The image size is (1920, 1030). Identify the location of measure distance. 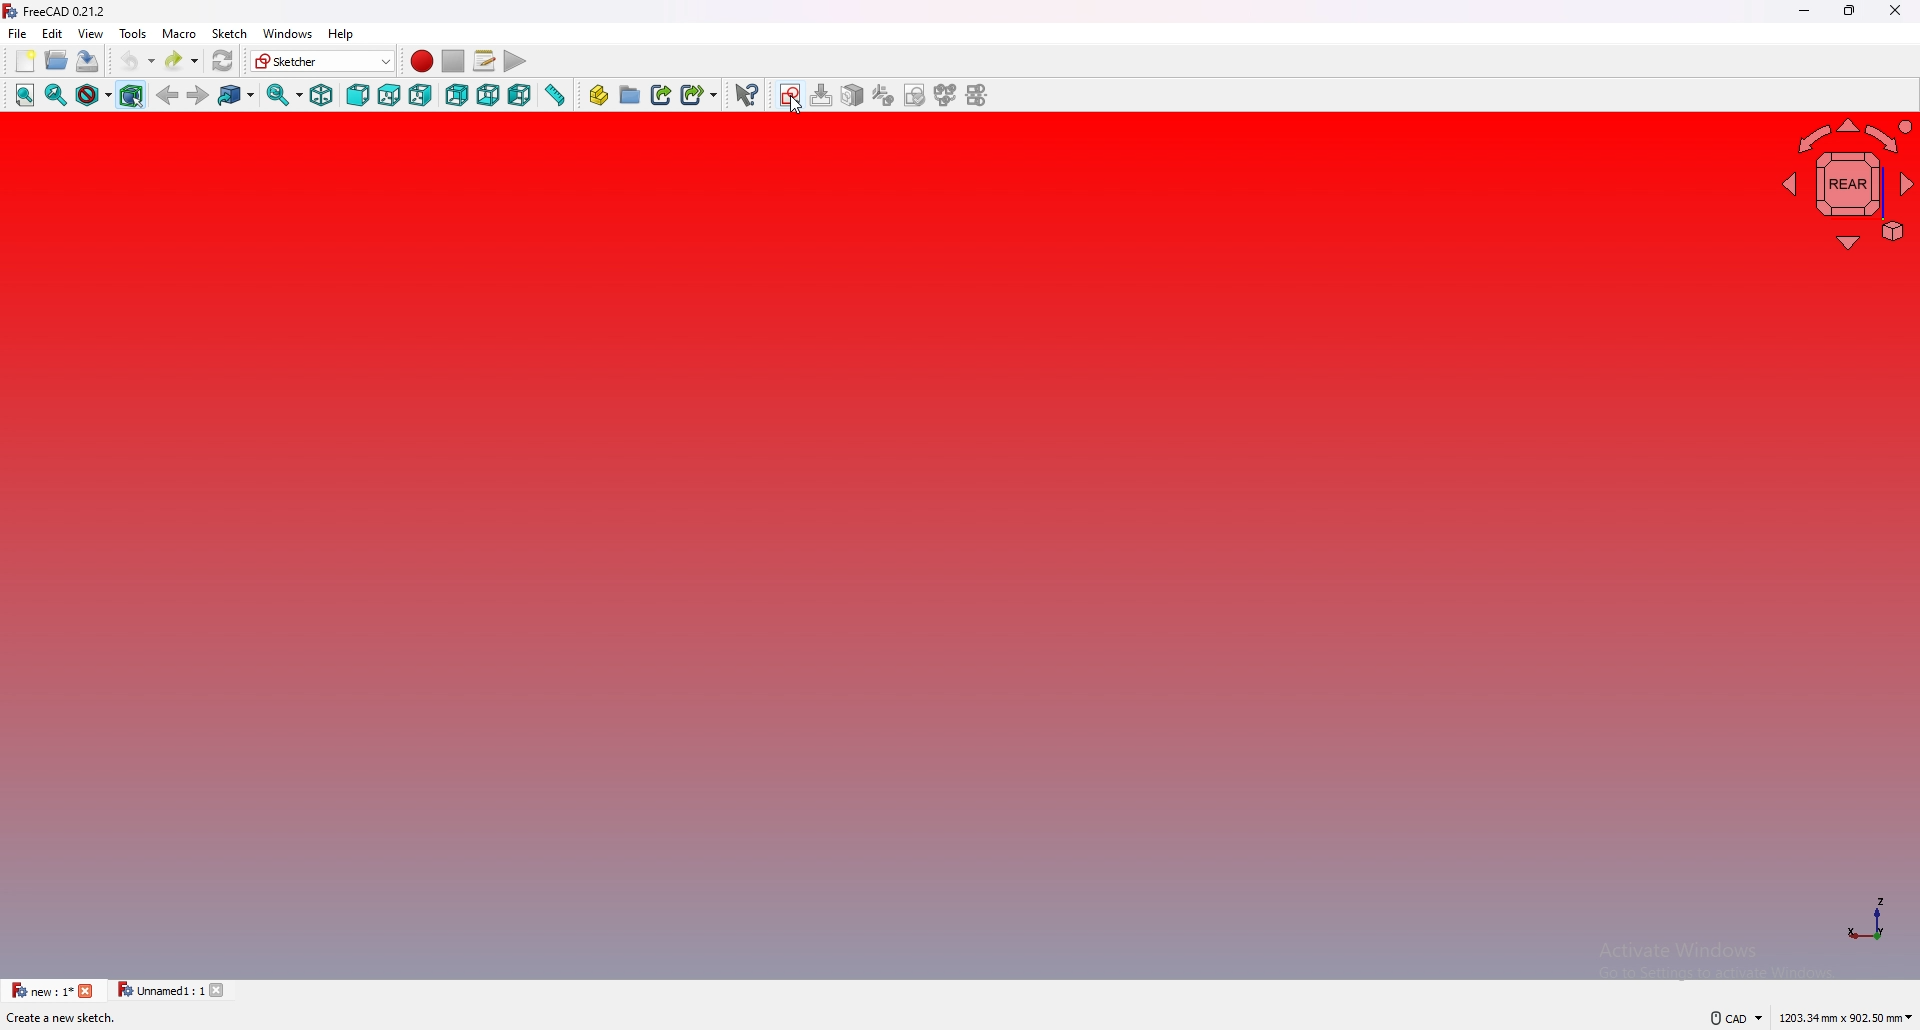
(555, 94).